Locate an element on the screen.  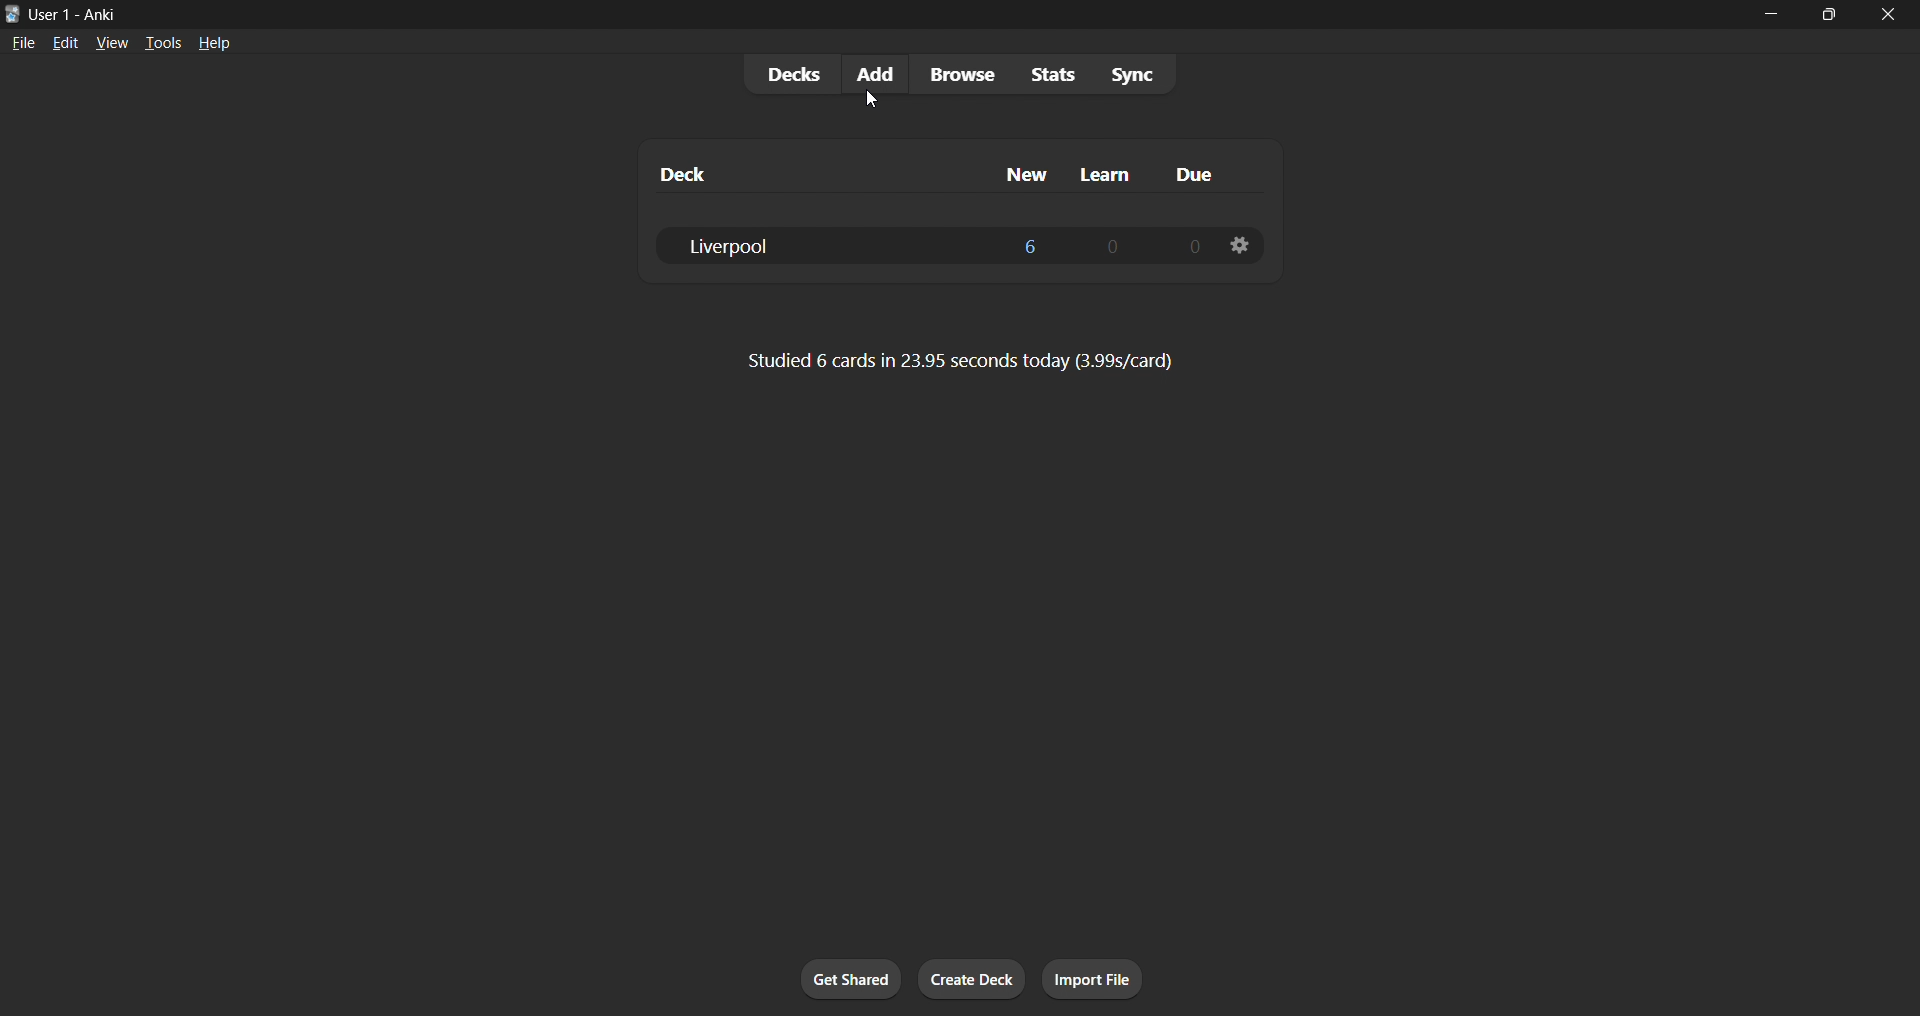
liverpool deck data is located at coordinates (807, 246).